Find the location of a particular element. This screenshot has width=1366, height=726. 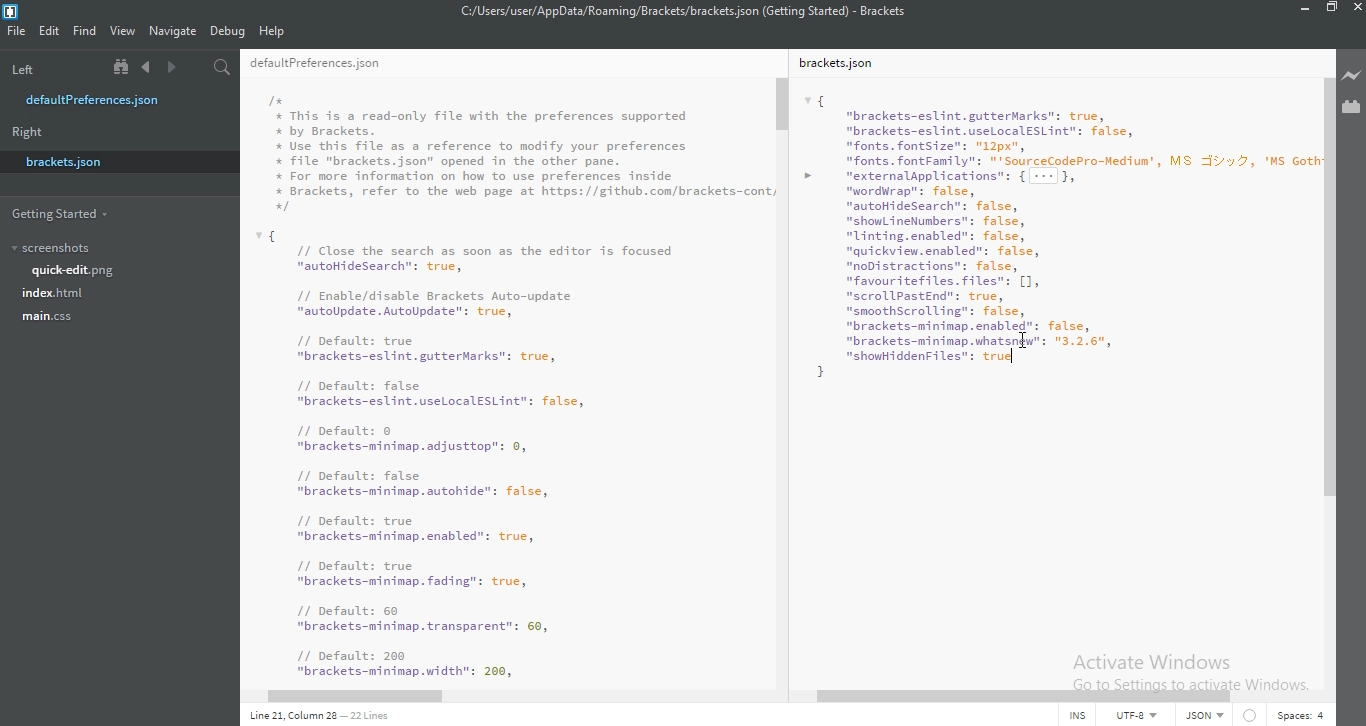

scroll bar is located at coordinates (1329, 286).